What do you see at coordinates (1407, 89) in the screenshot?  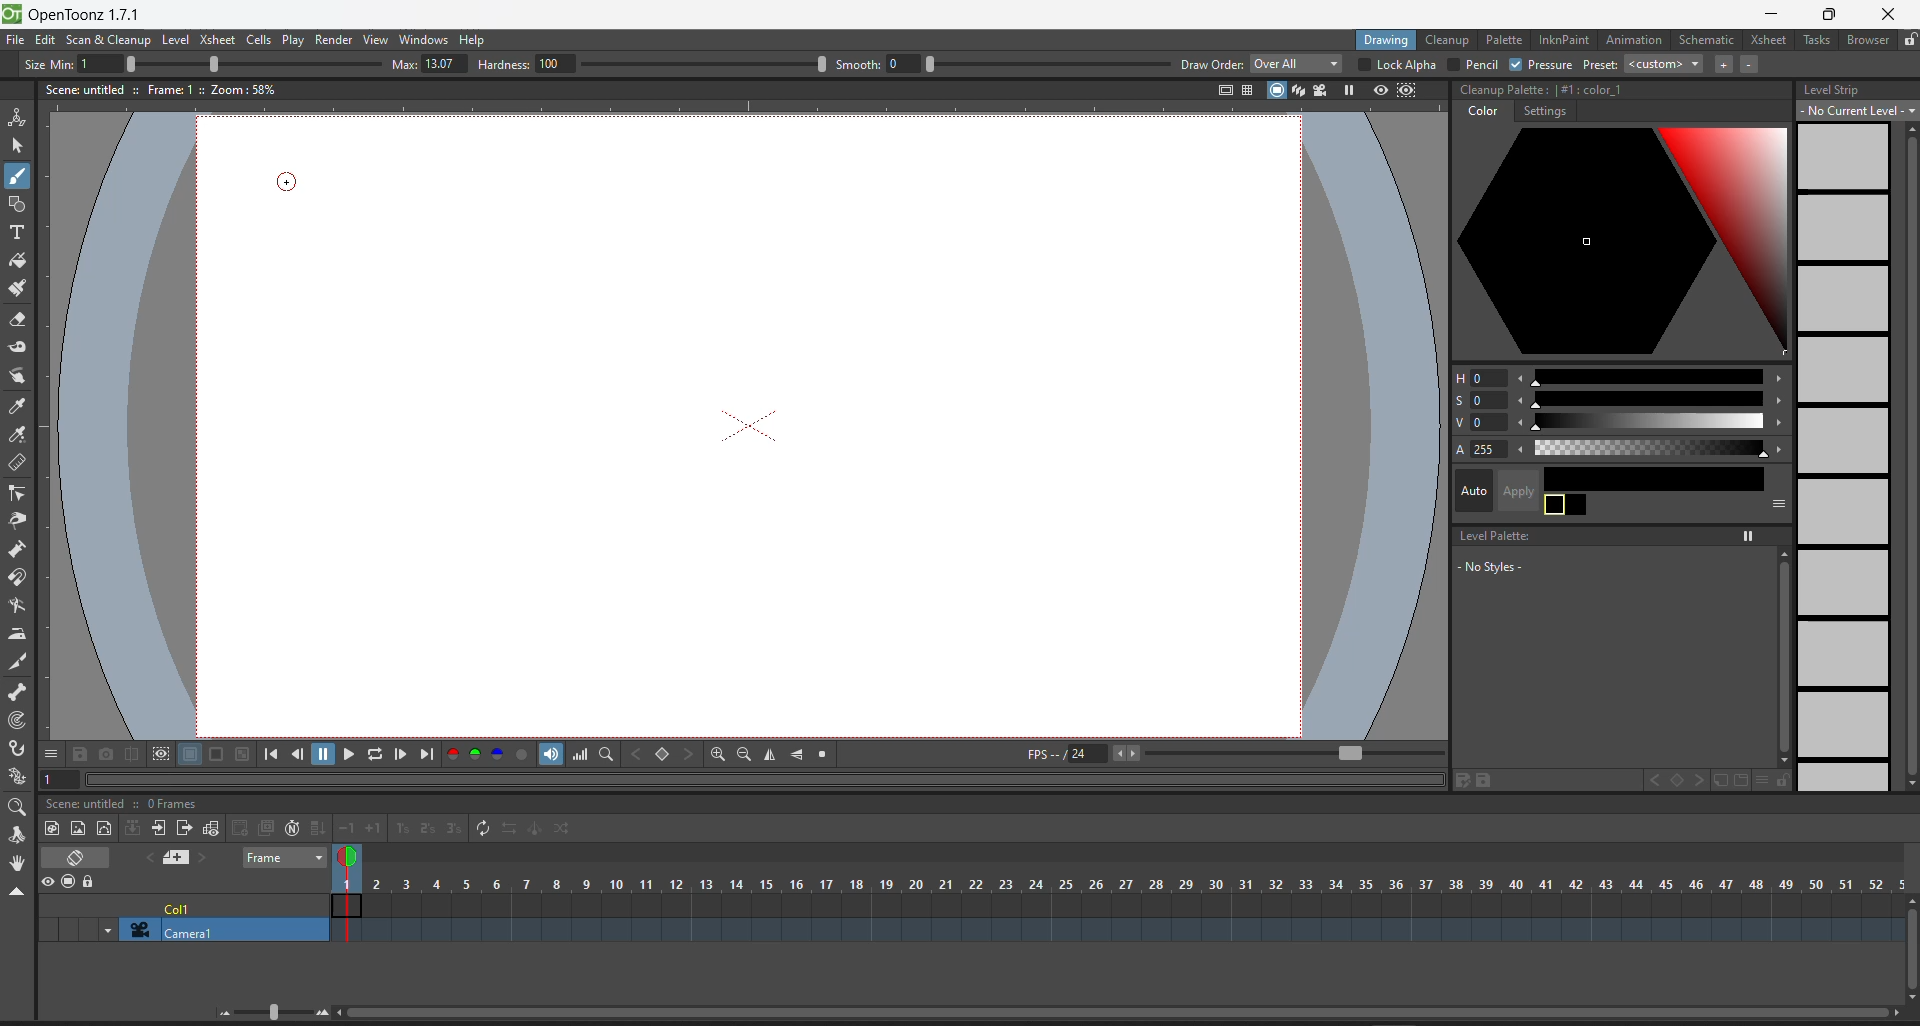 I see `sub camera preview` at bounding box center [1407, 89].